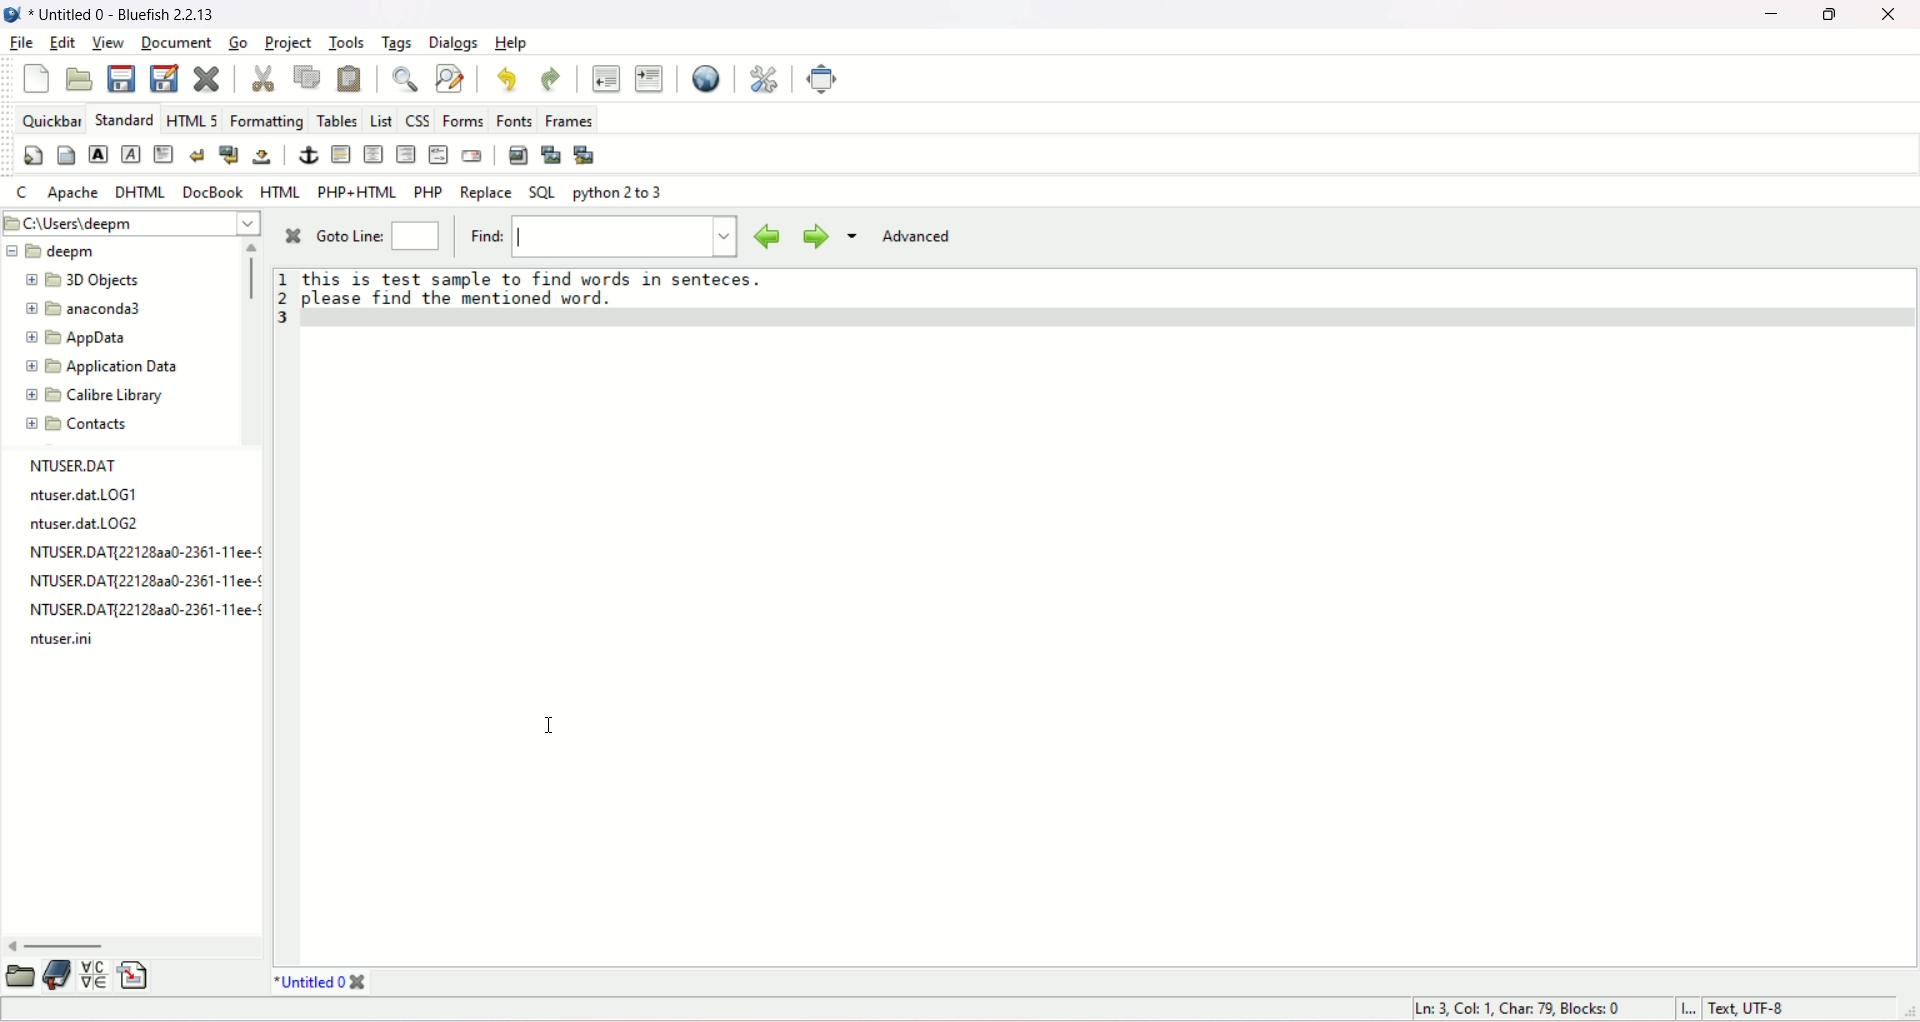  What do you see at coordinates (340, 154) in the screenshot?
I see `horizontal rule` at bounding box center [340, 154].